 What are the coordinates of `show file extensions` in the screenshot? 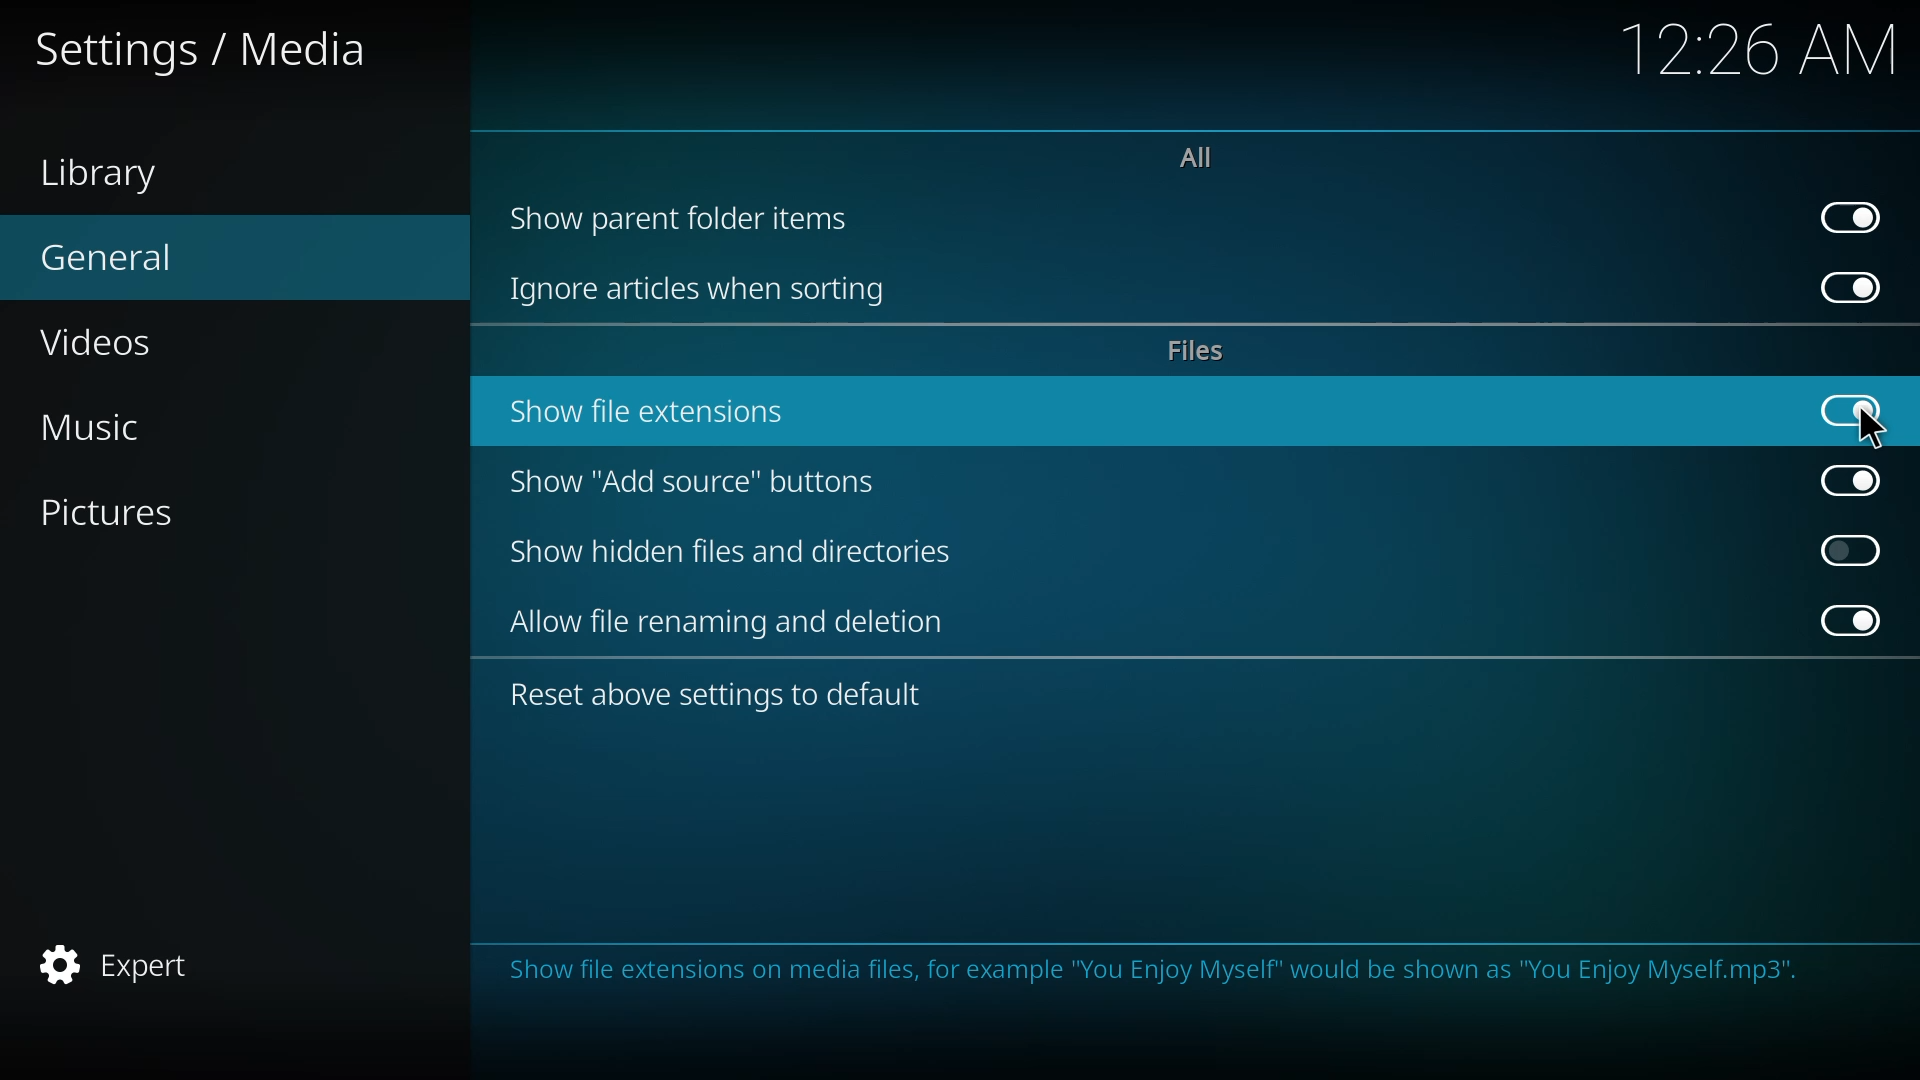 It's located at (655, 411).